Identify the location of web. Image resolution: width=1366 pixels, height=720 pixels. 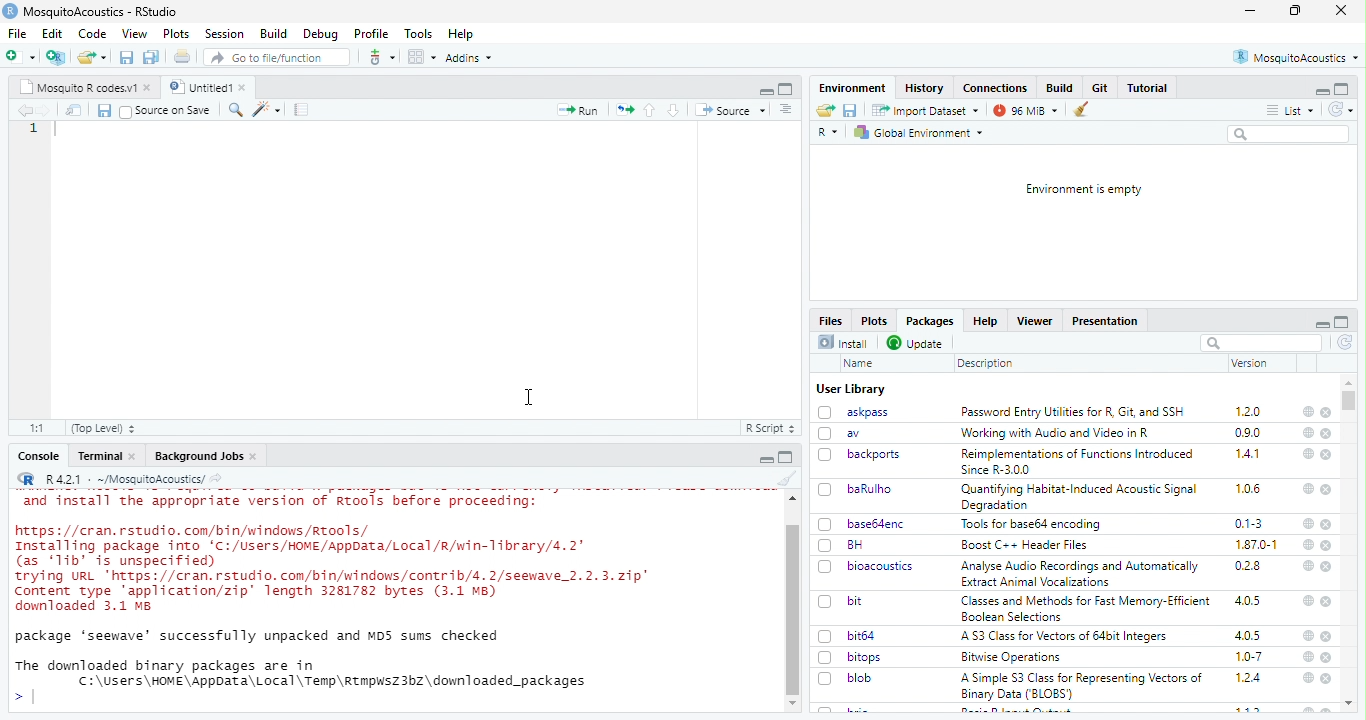
(1309, 412).